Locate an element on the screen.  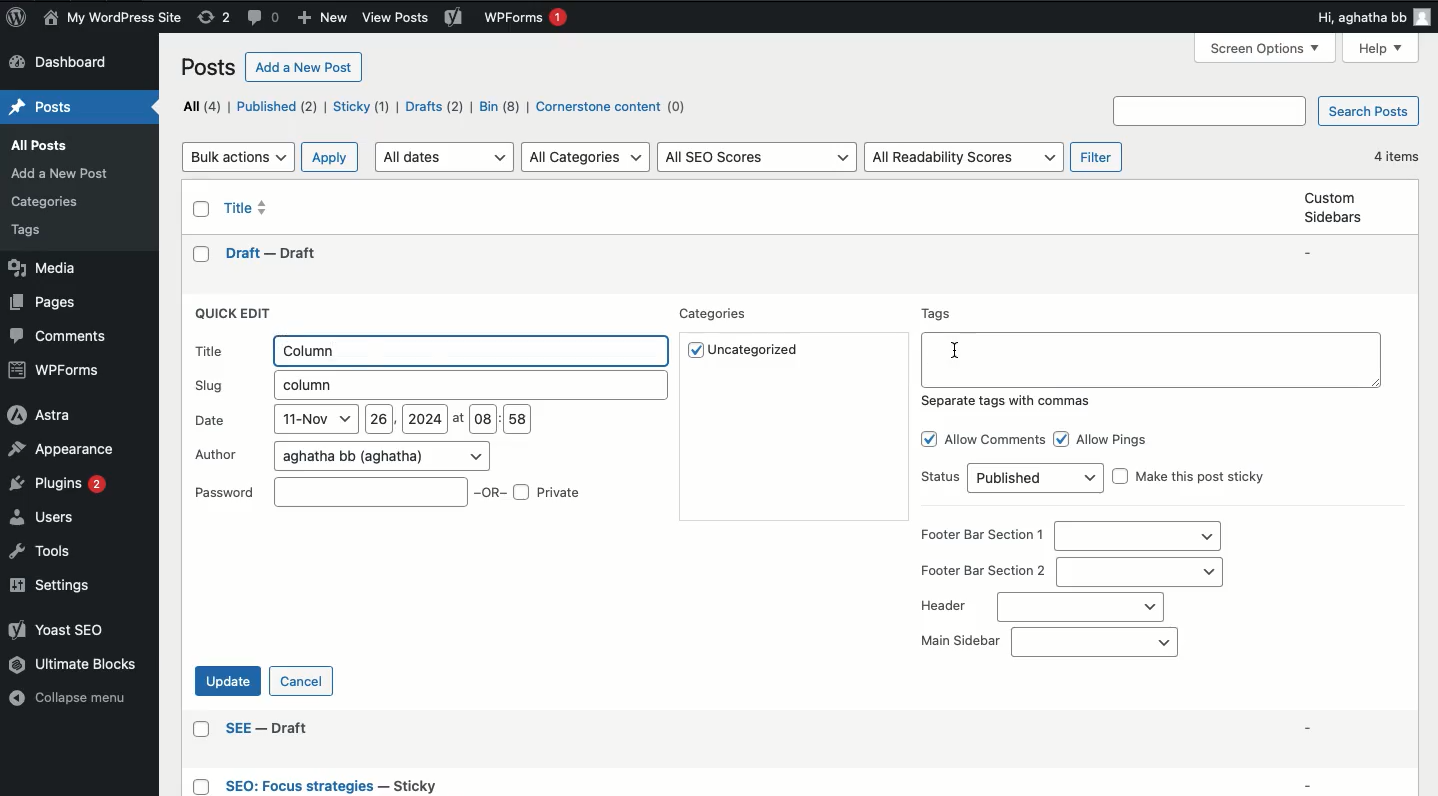
Allow comments is located at coordinates (985, 441).